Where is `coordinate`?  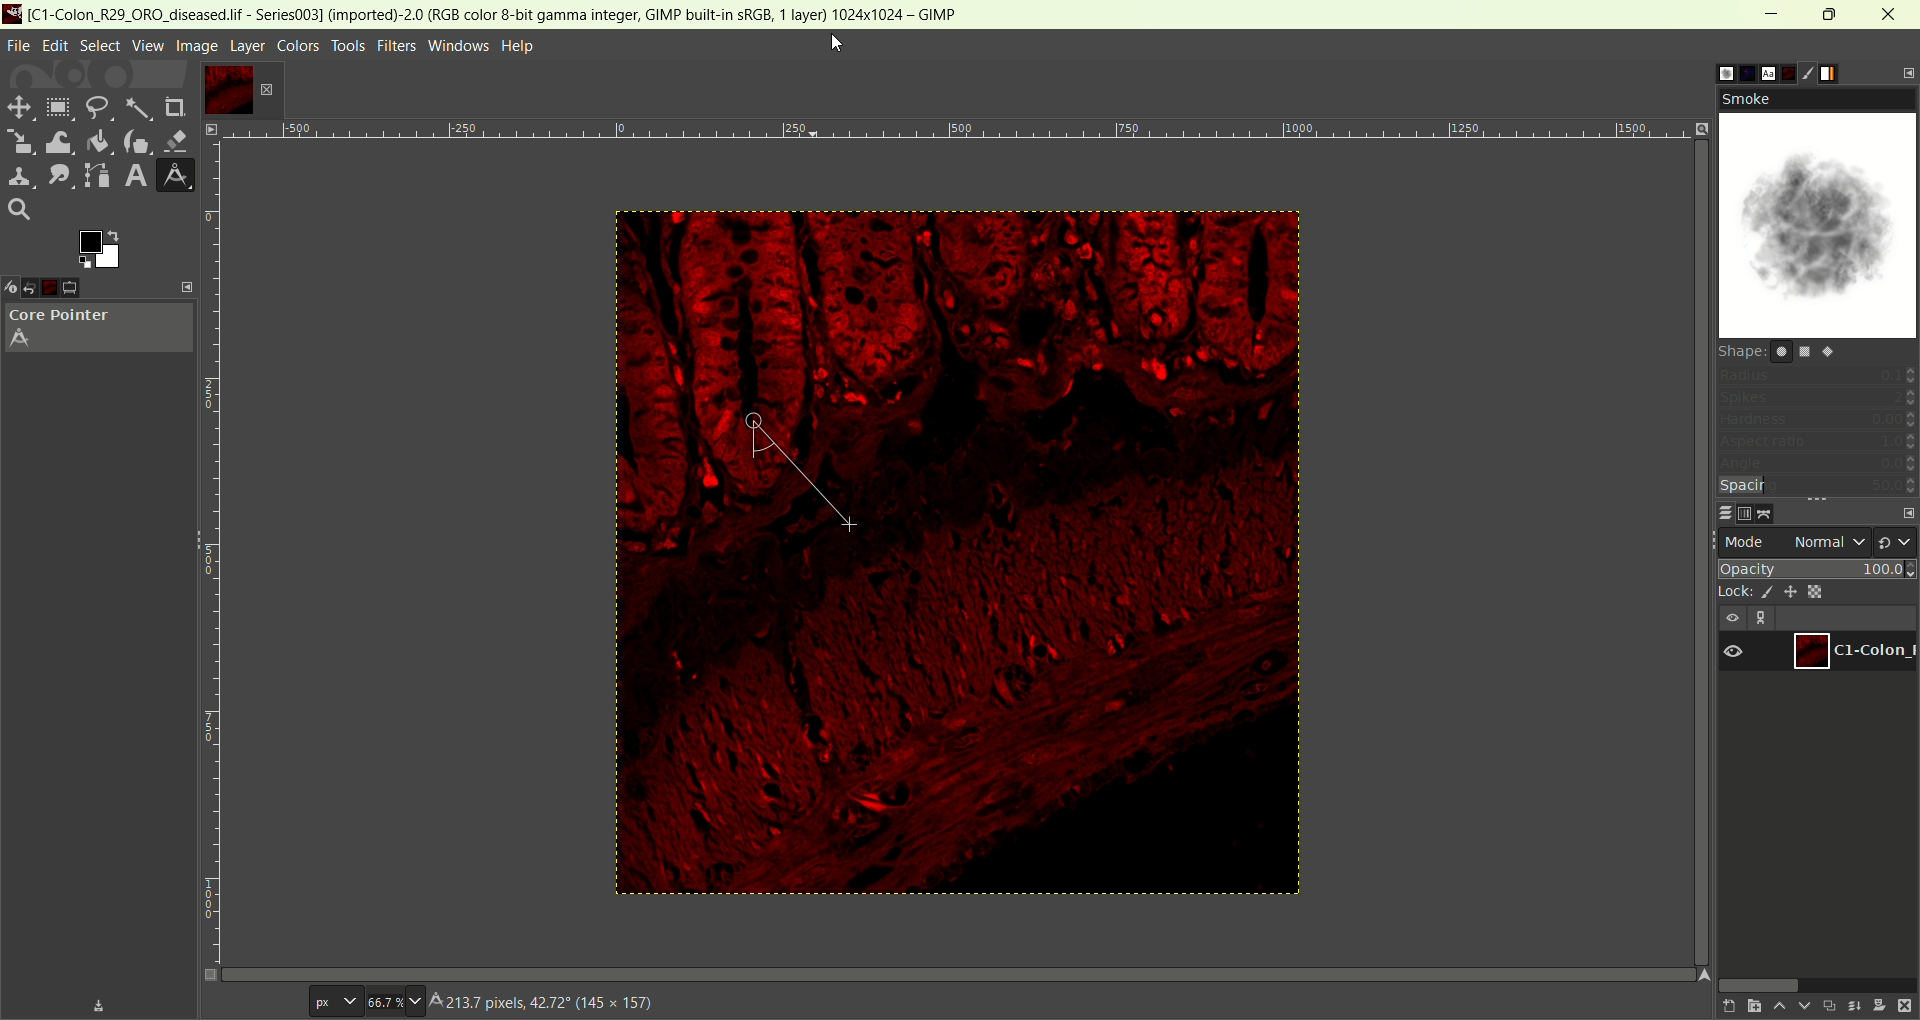 coordinate is located at coordinates (253, 1000).